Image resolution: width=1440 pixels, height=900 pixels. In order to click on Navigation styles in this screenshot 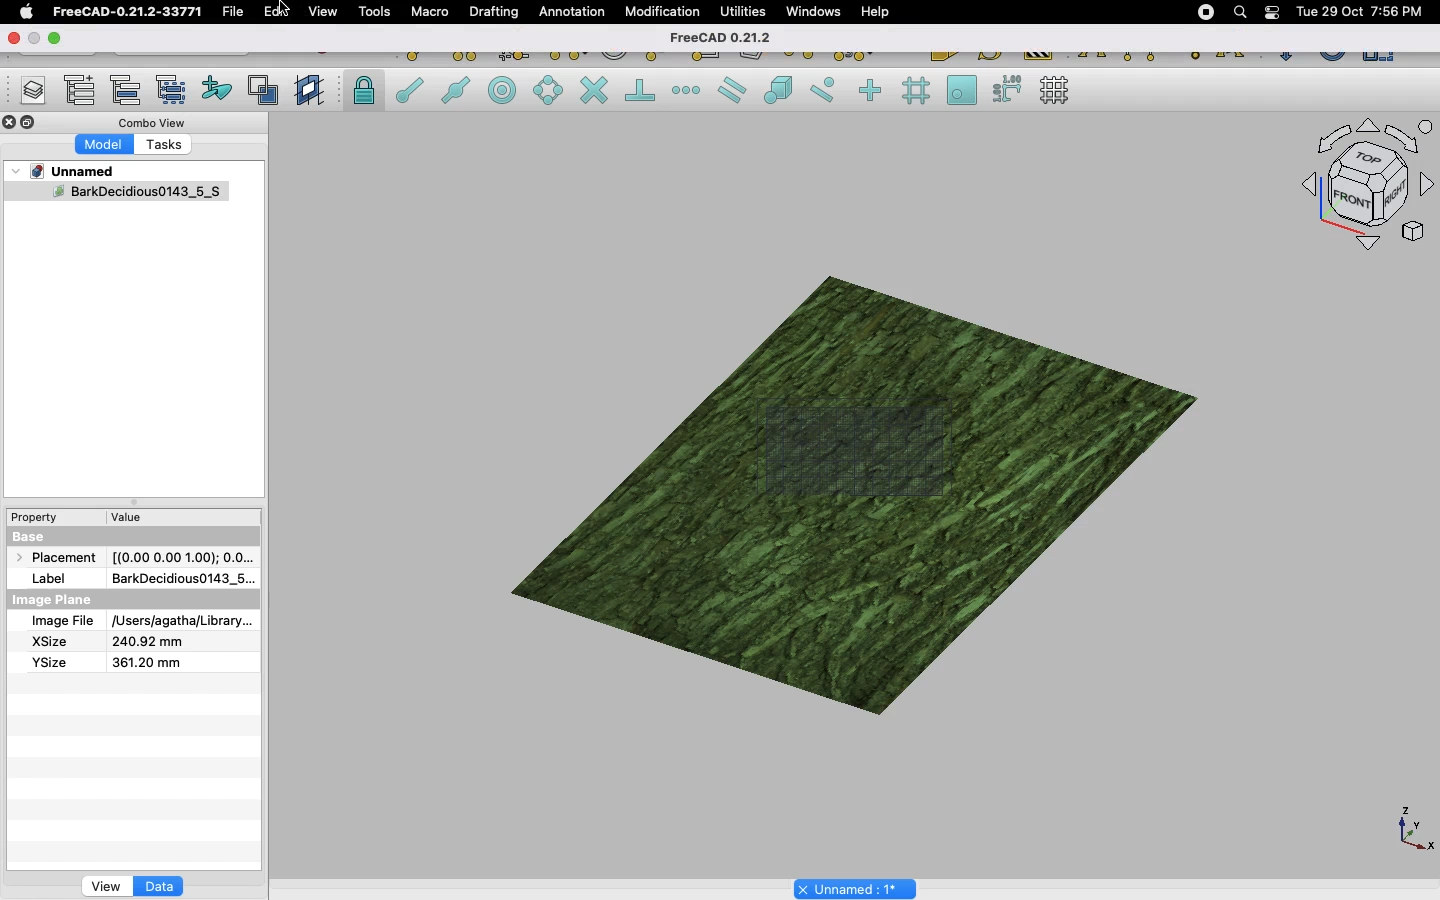, I will do `click(1366, 188)`.